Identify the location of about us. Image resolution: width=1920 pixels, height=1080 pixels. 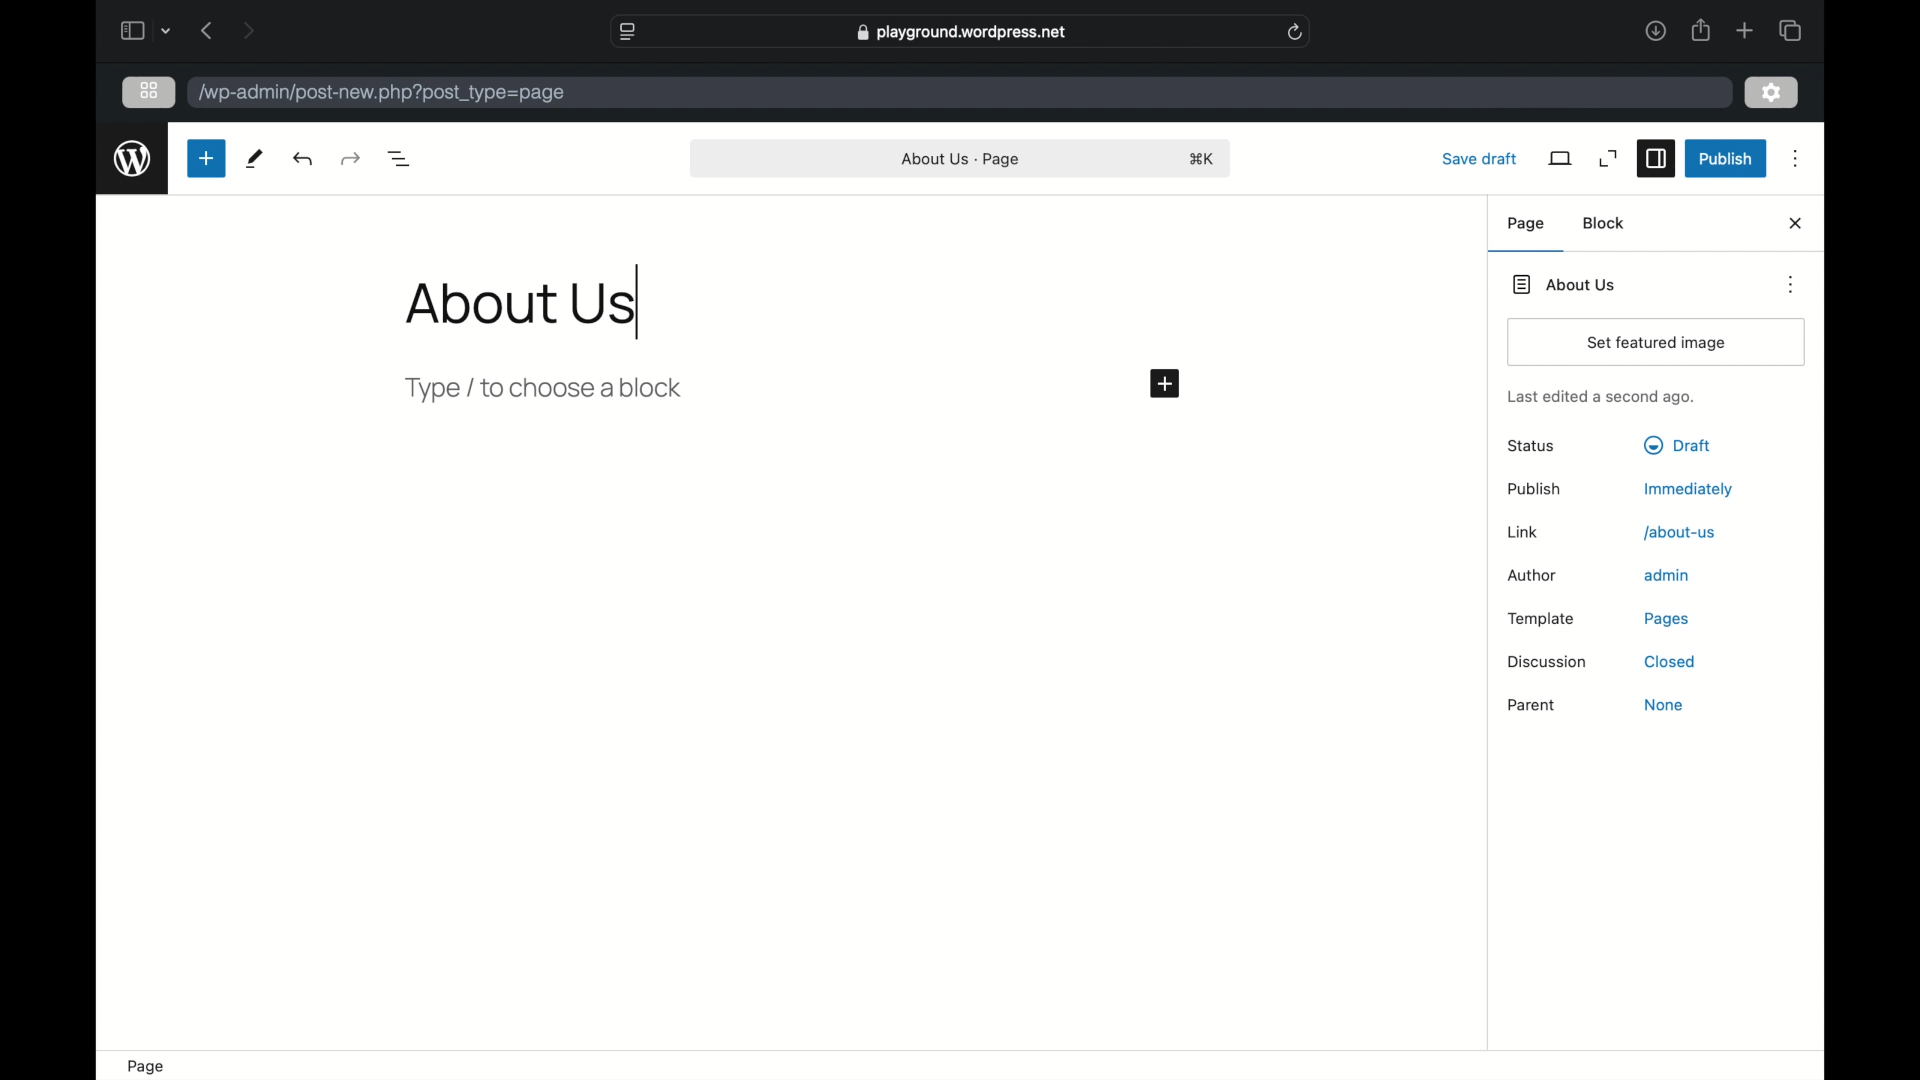
(962, 160).